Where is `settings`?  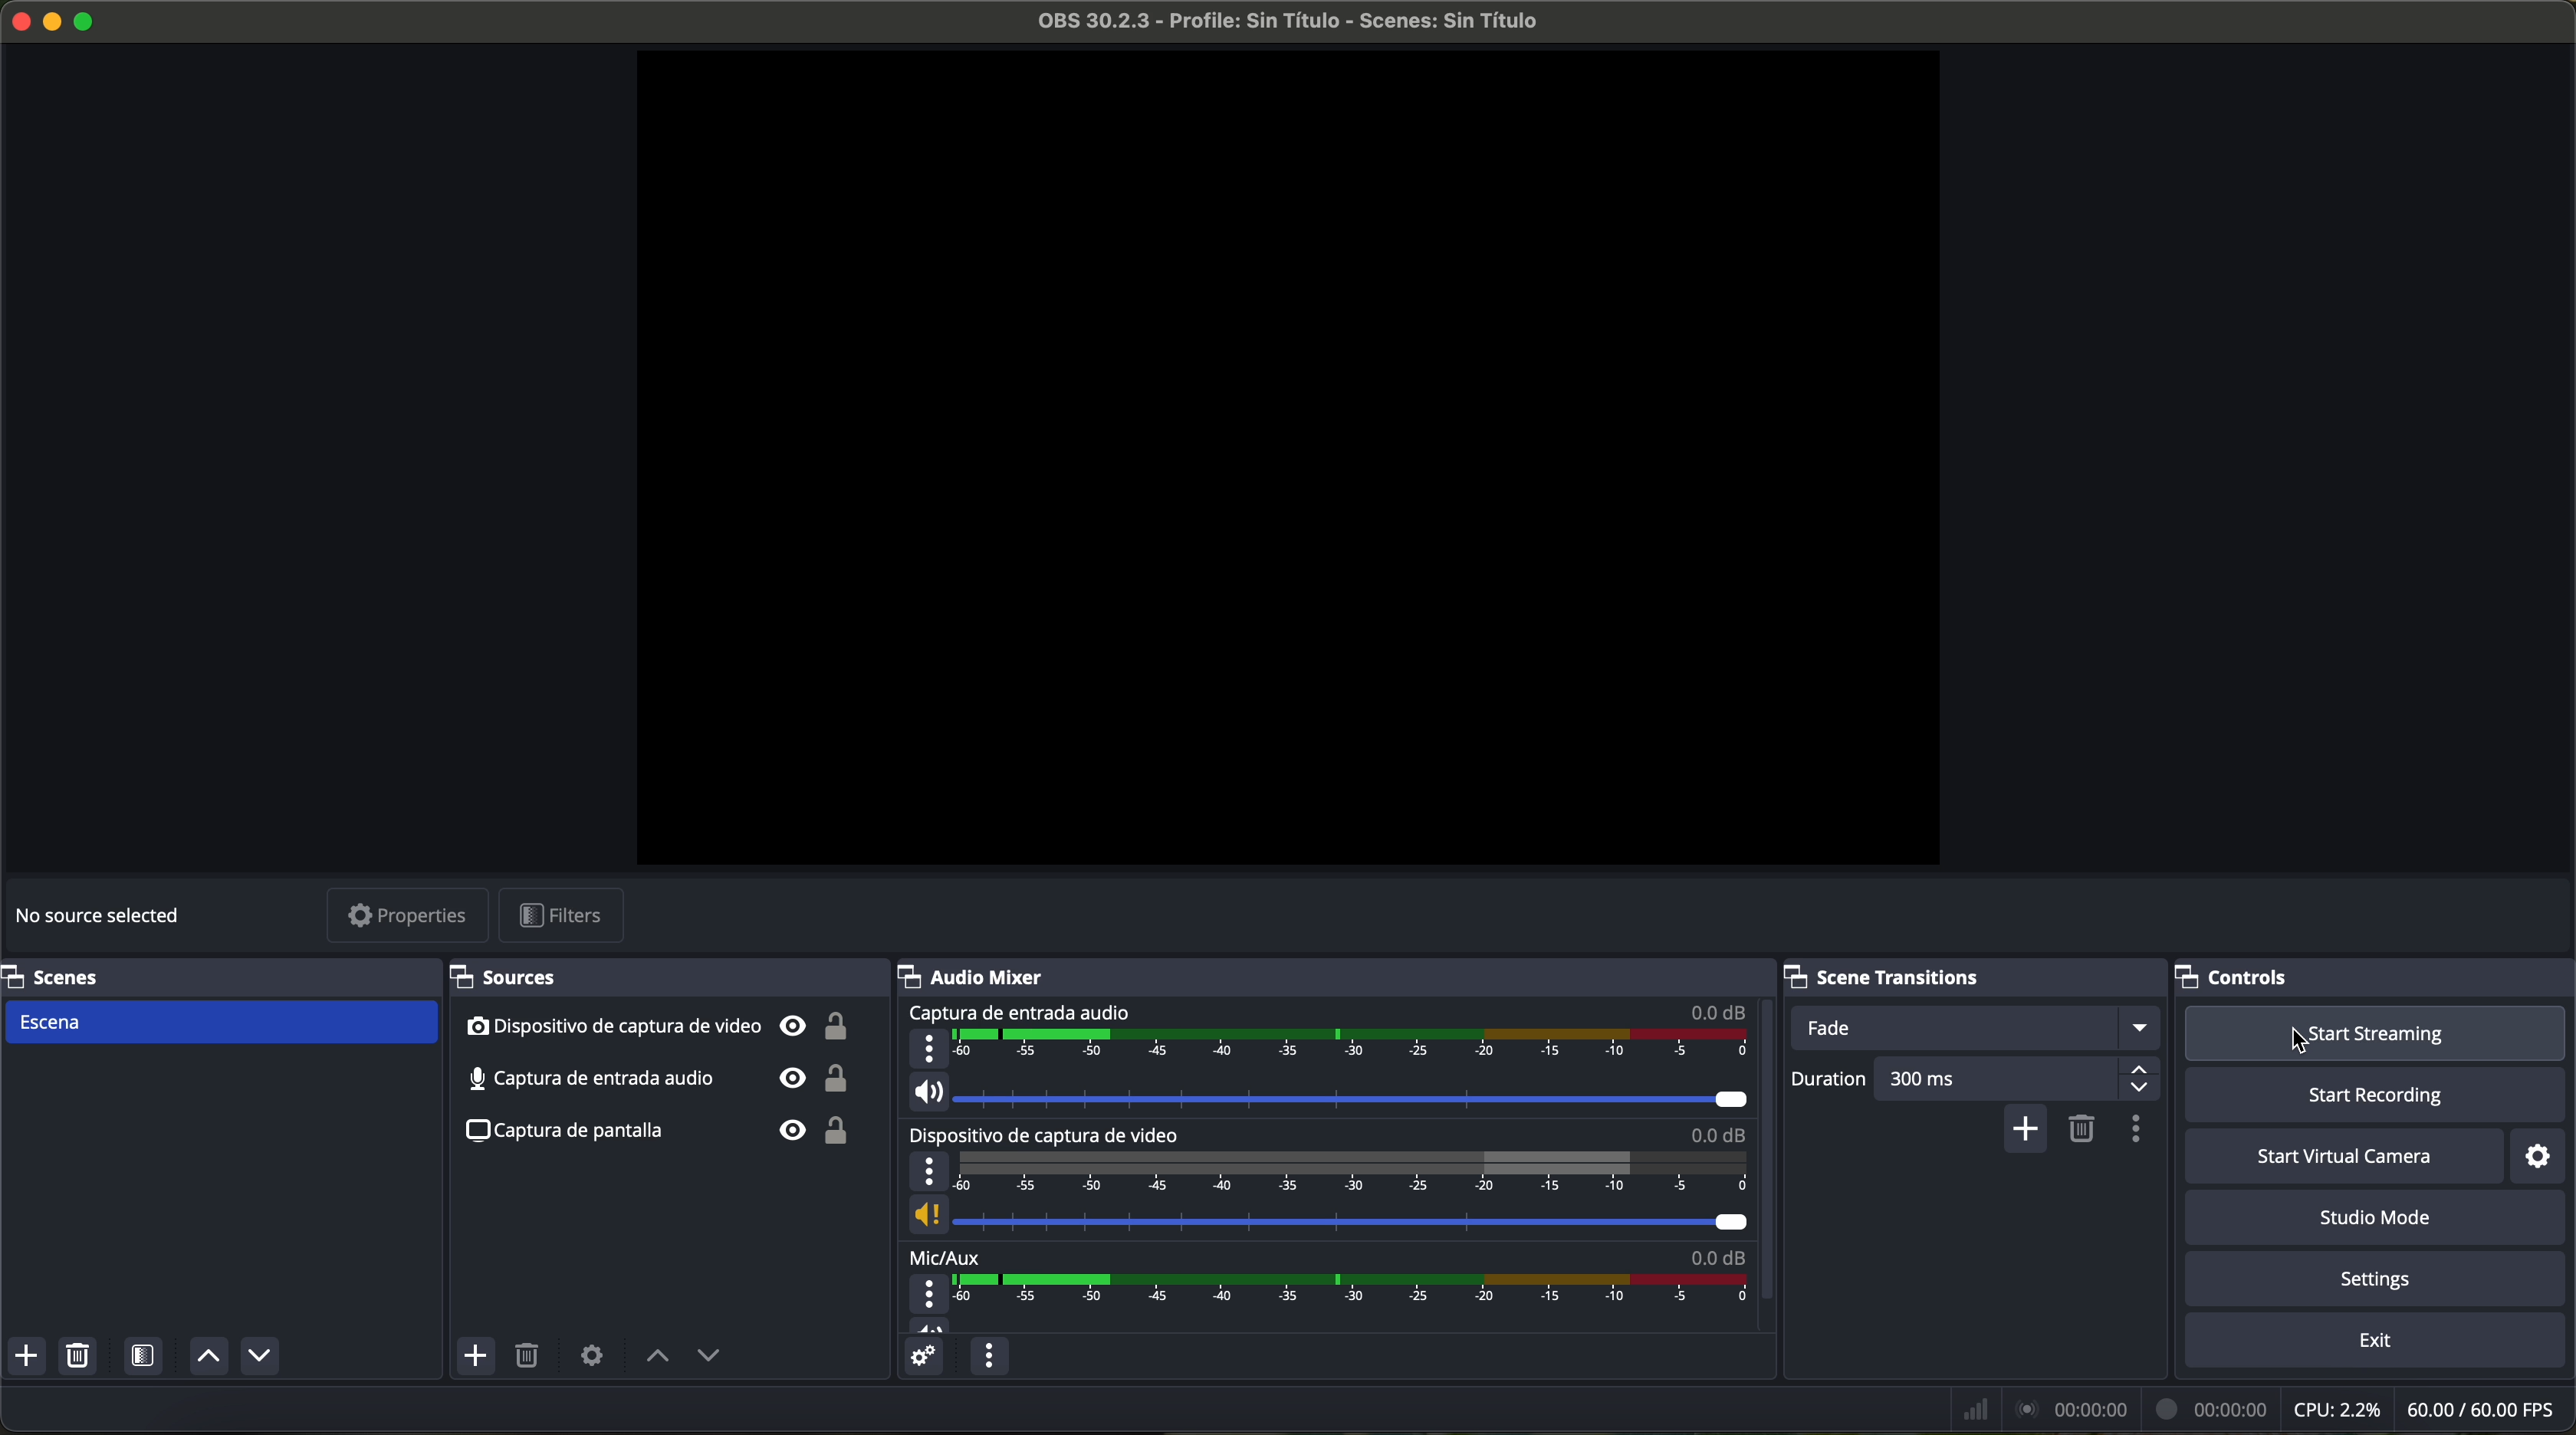 settings is located at coordinates (2380, 1282).